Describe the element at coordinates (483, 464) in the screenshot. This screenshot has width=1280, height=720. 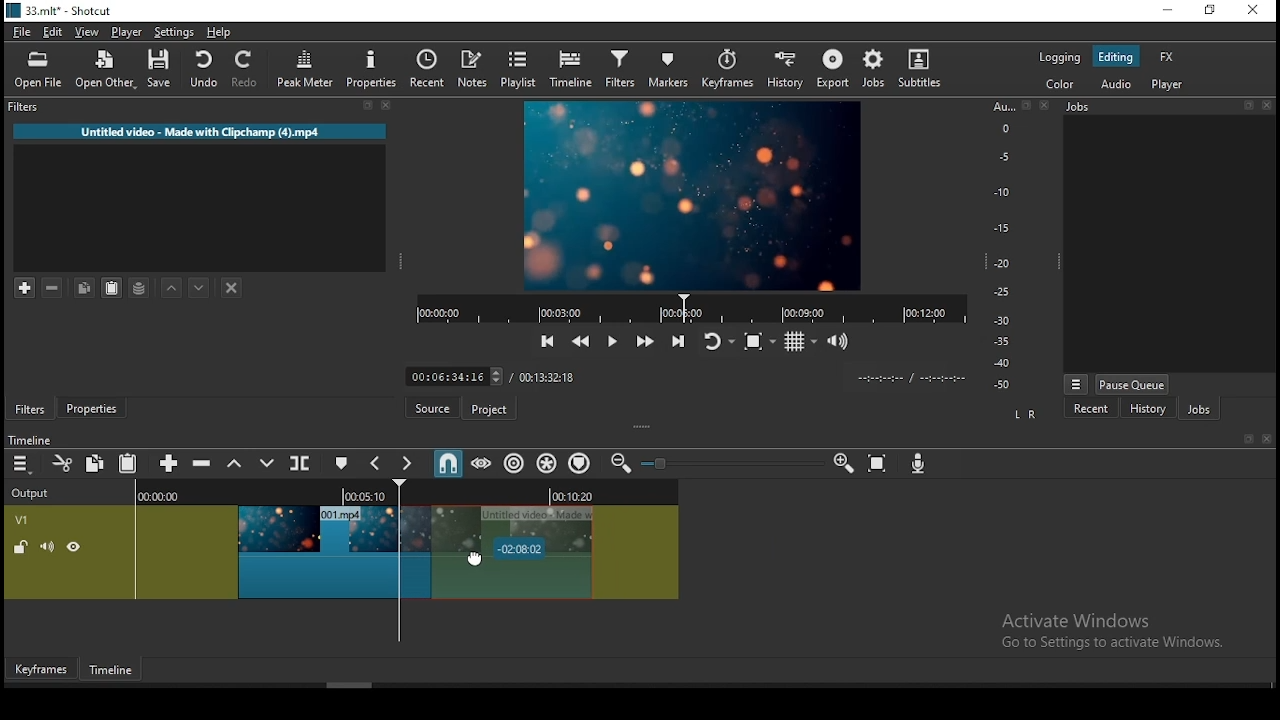
I see `scrub while dragging` at that location.